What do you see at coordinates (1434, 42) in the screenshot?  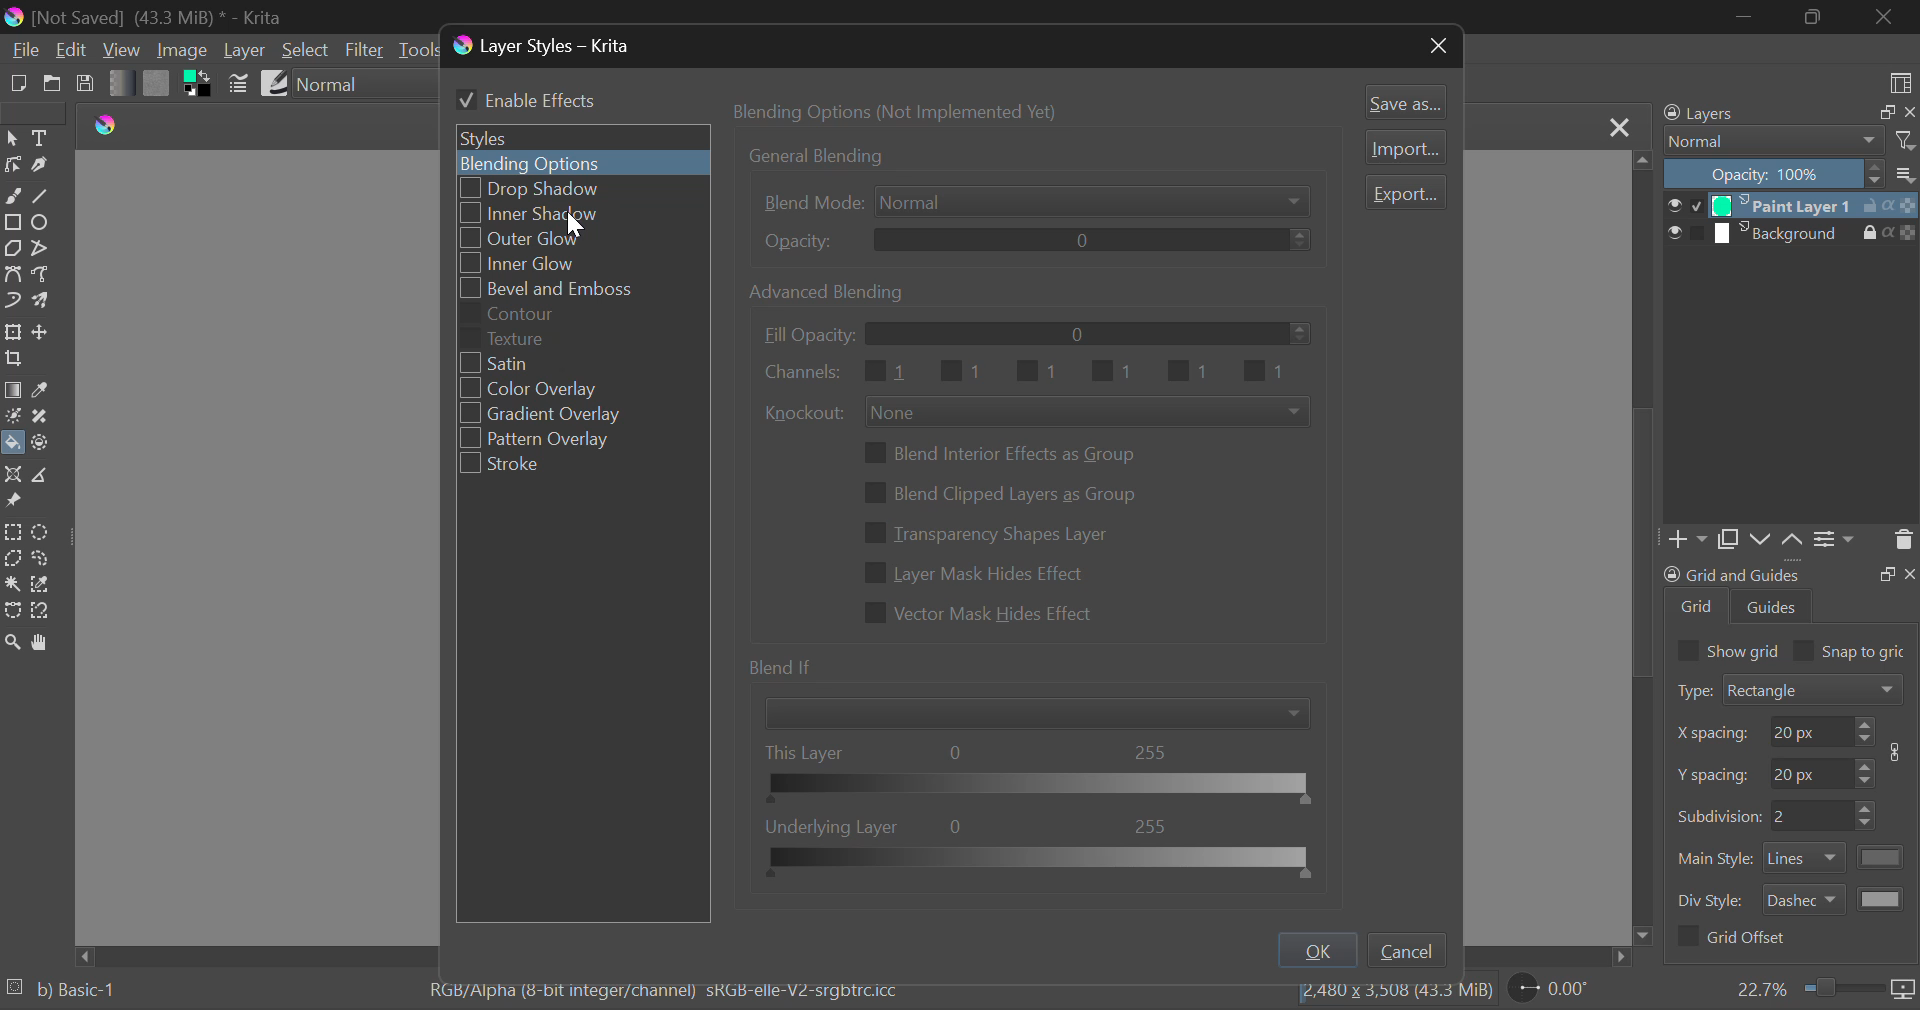 I see `Close` at bounding box center [1434, 42].